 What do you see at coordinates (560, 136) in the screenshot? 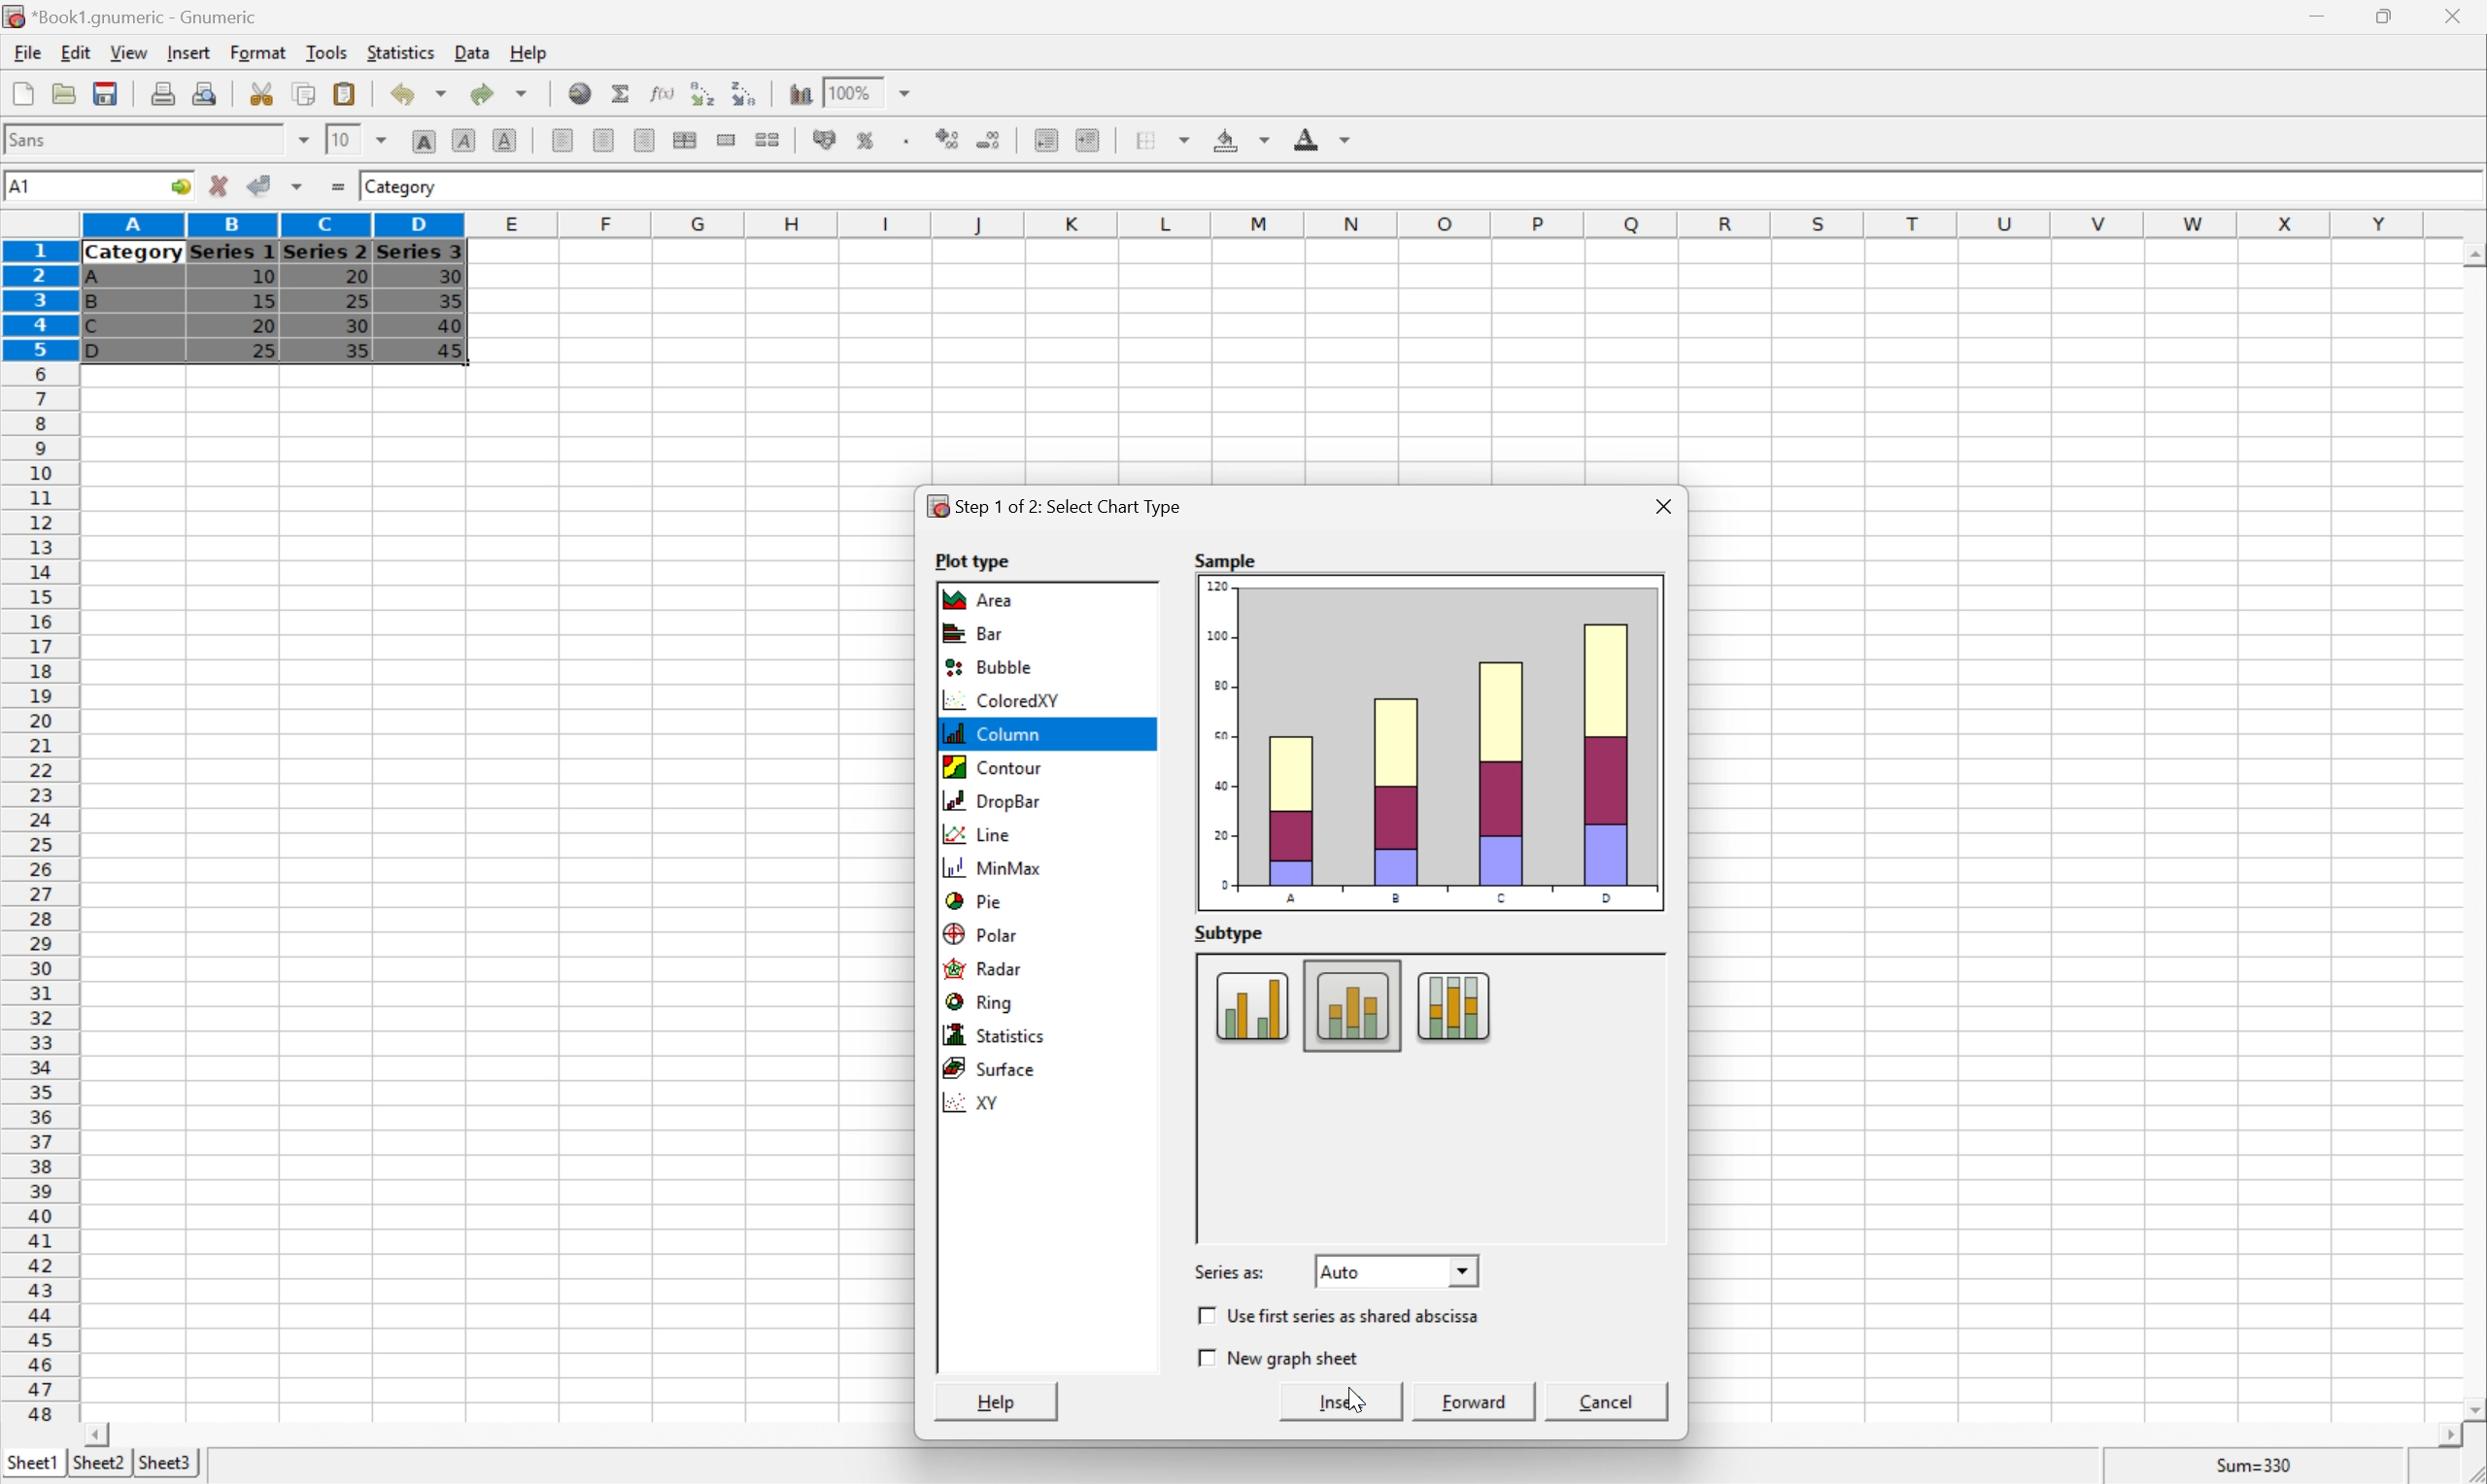
I see `Align Left` at bounding box center [560, 136].